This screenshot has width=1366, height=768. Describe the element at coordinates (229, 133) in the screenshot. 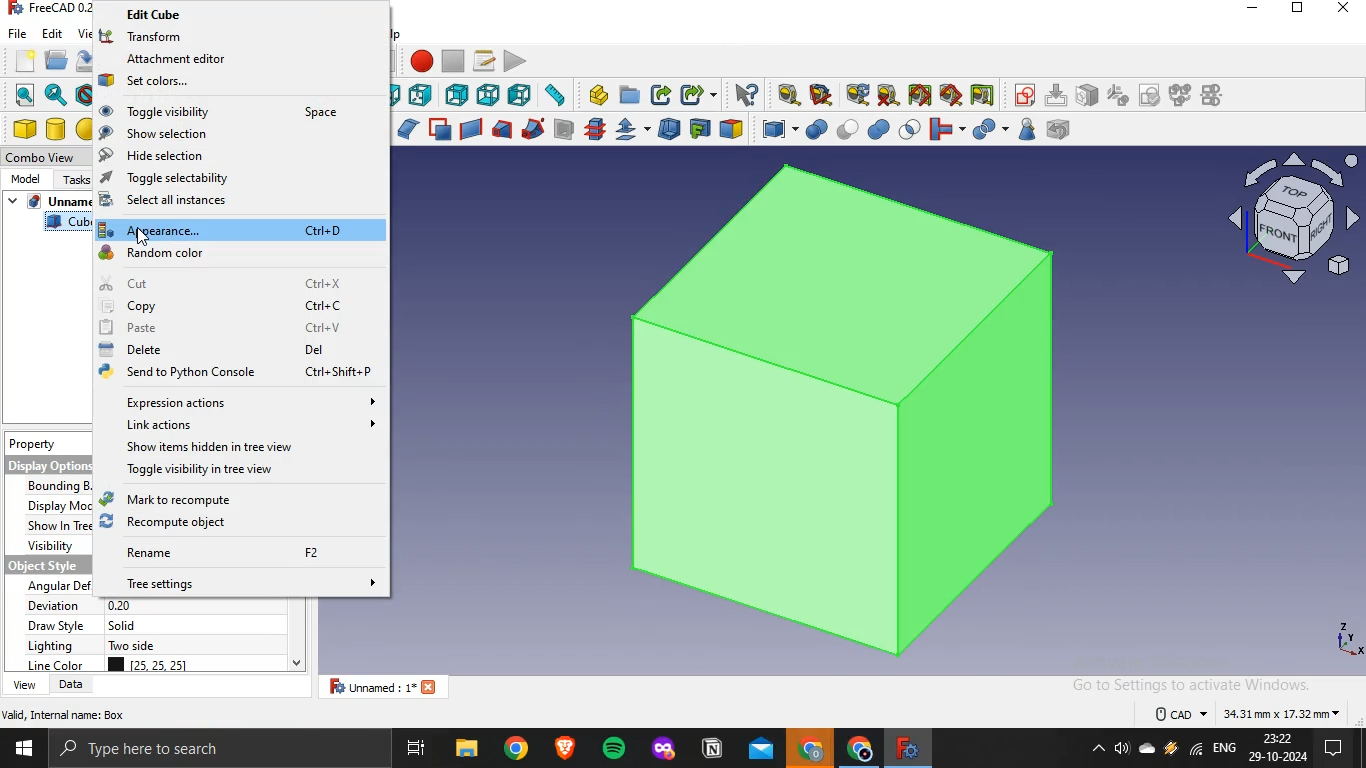

I see `show selection` at that location.